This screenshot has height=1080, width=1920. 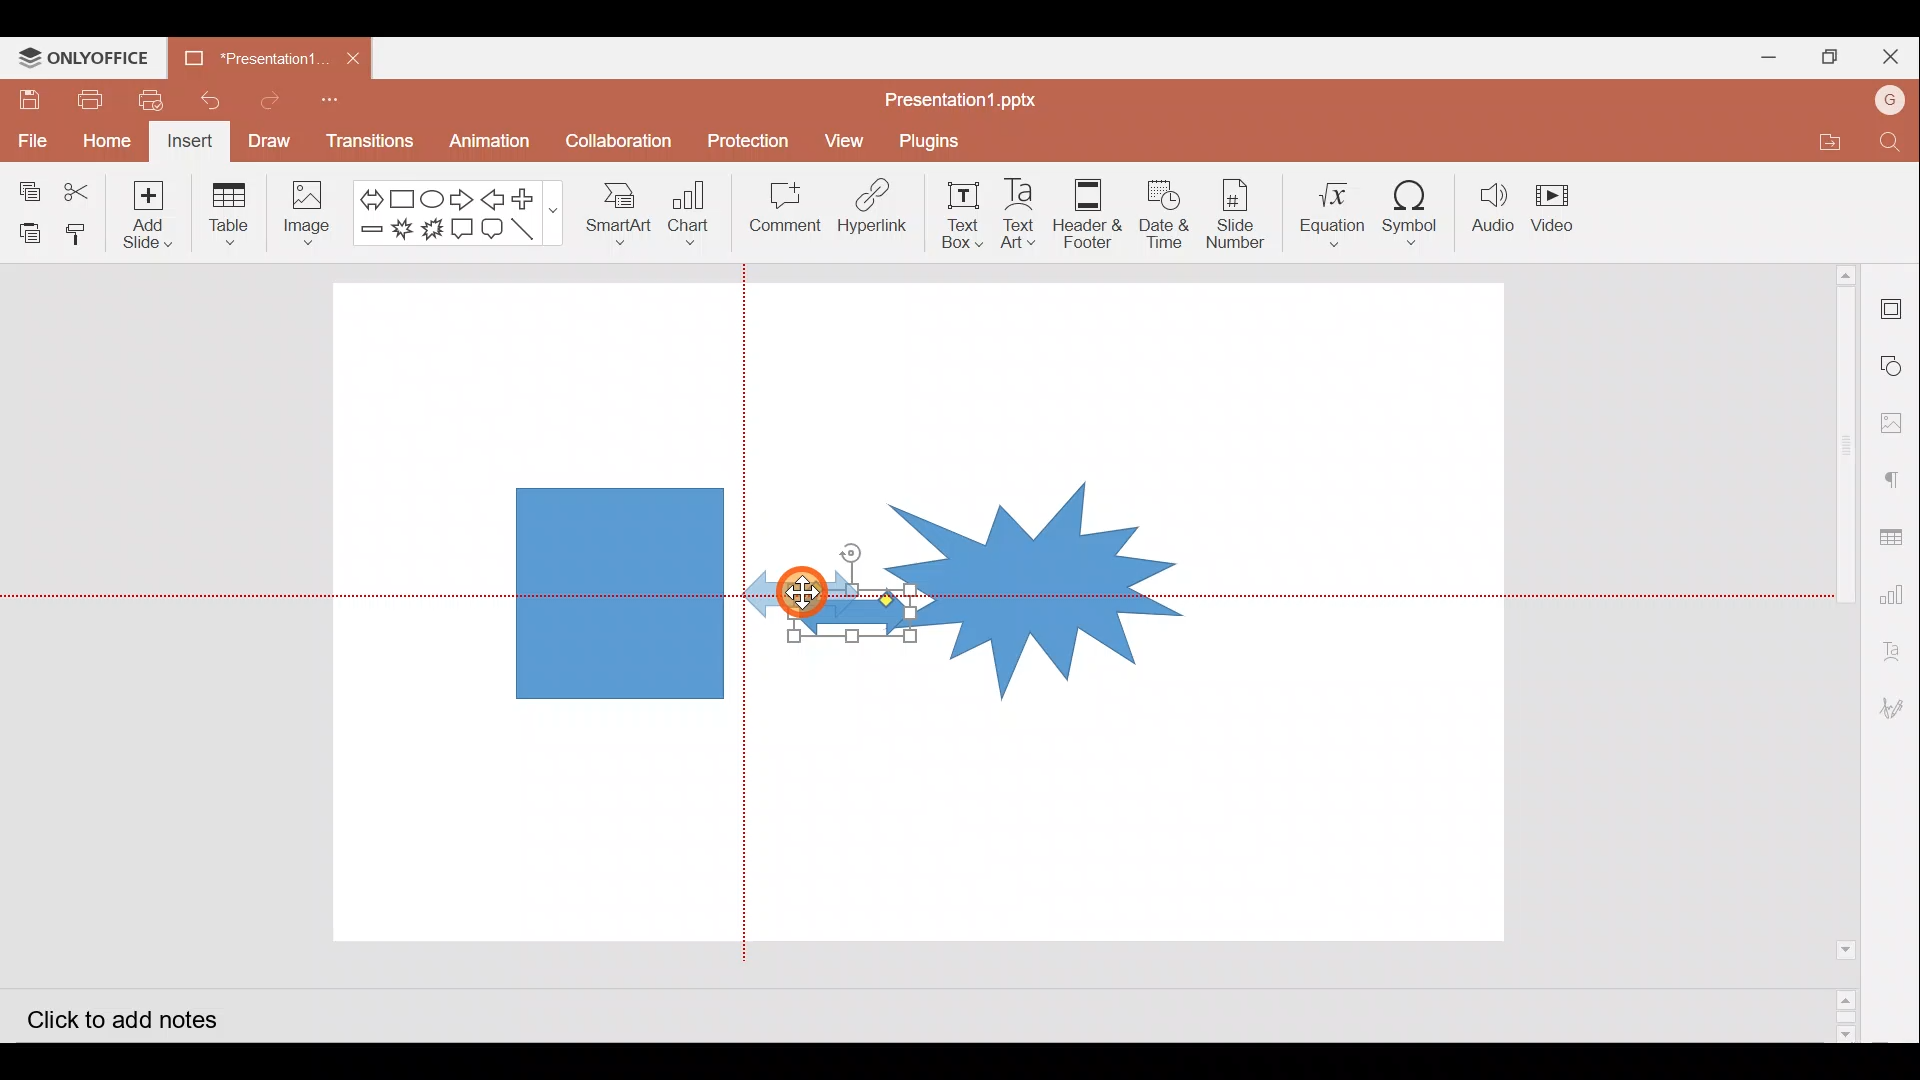 I want to click on Animation, so click(x=490, y=142).